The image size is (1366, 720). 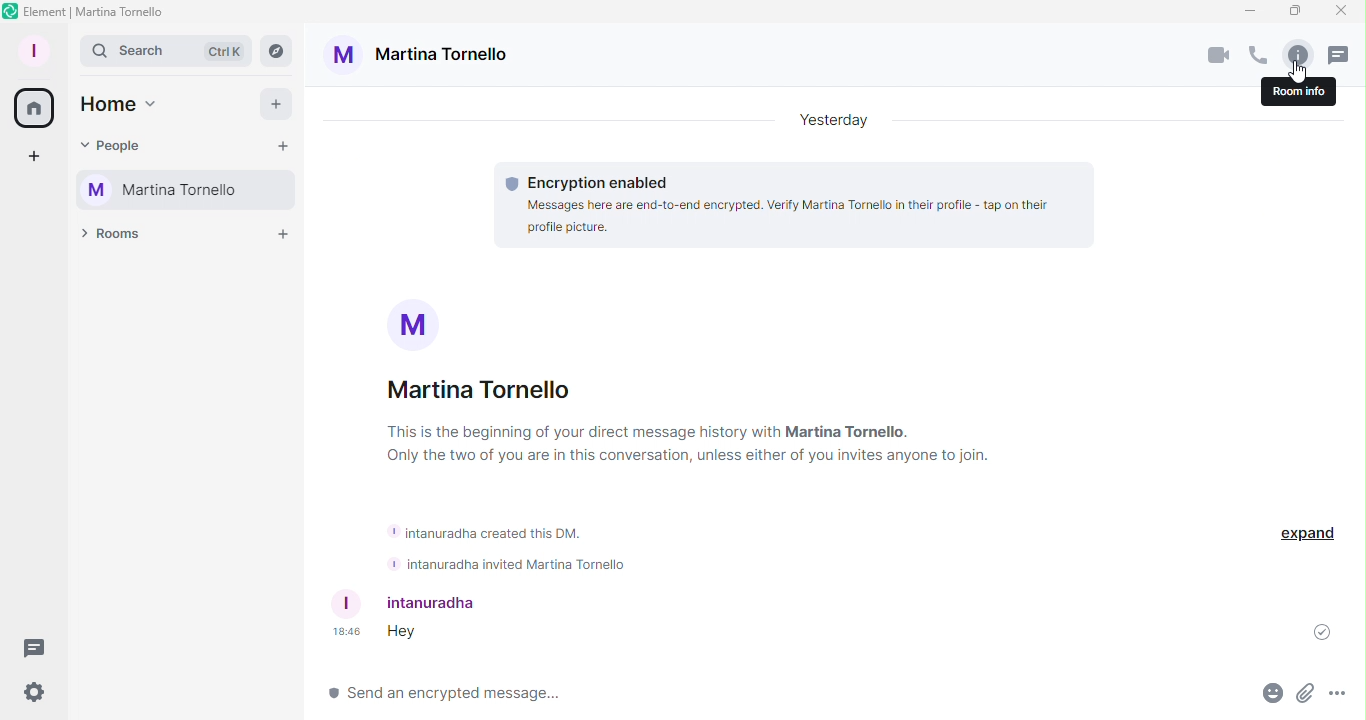 I want to click on Add, so click(x=279, y=109).